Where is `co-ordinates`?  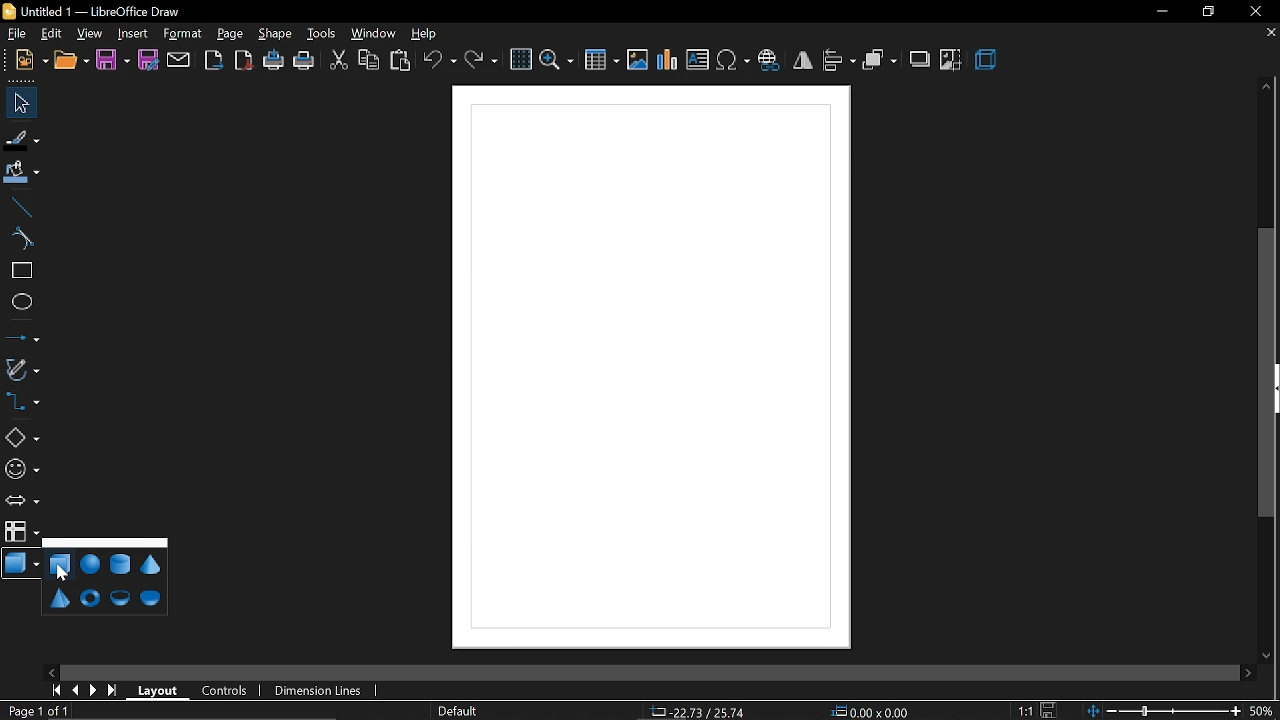 co-ordinates is located at coordinates (703, 711).